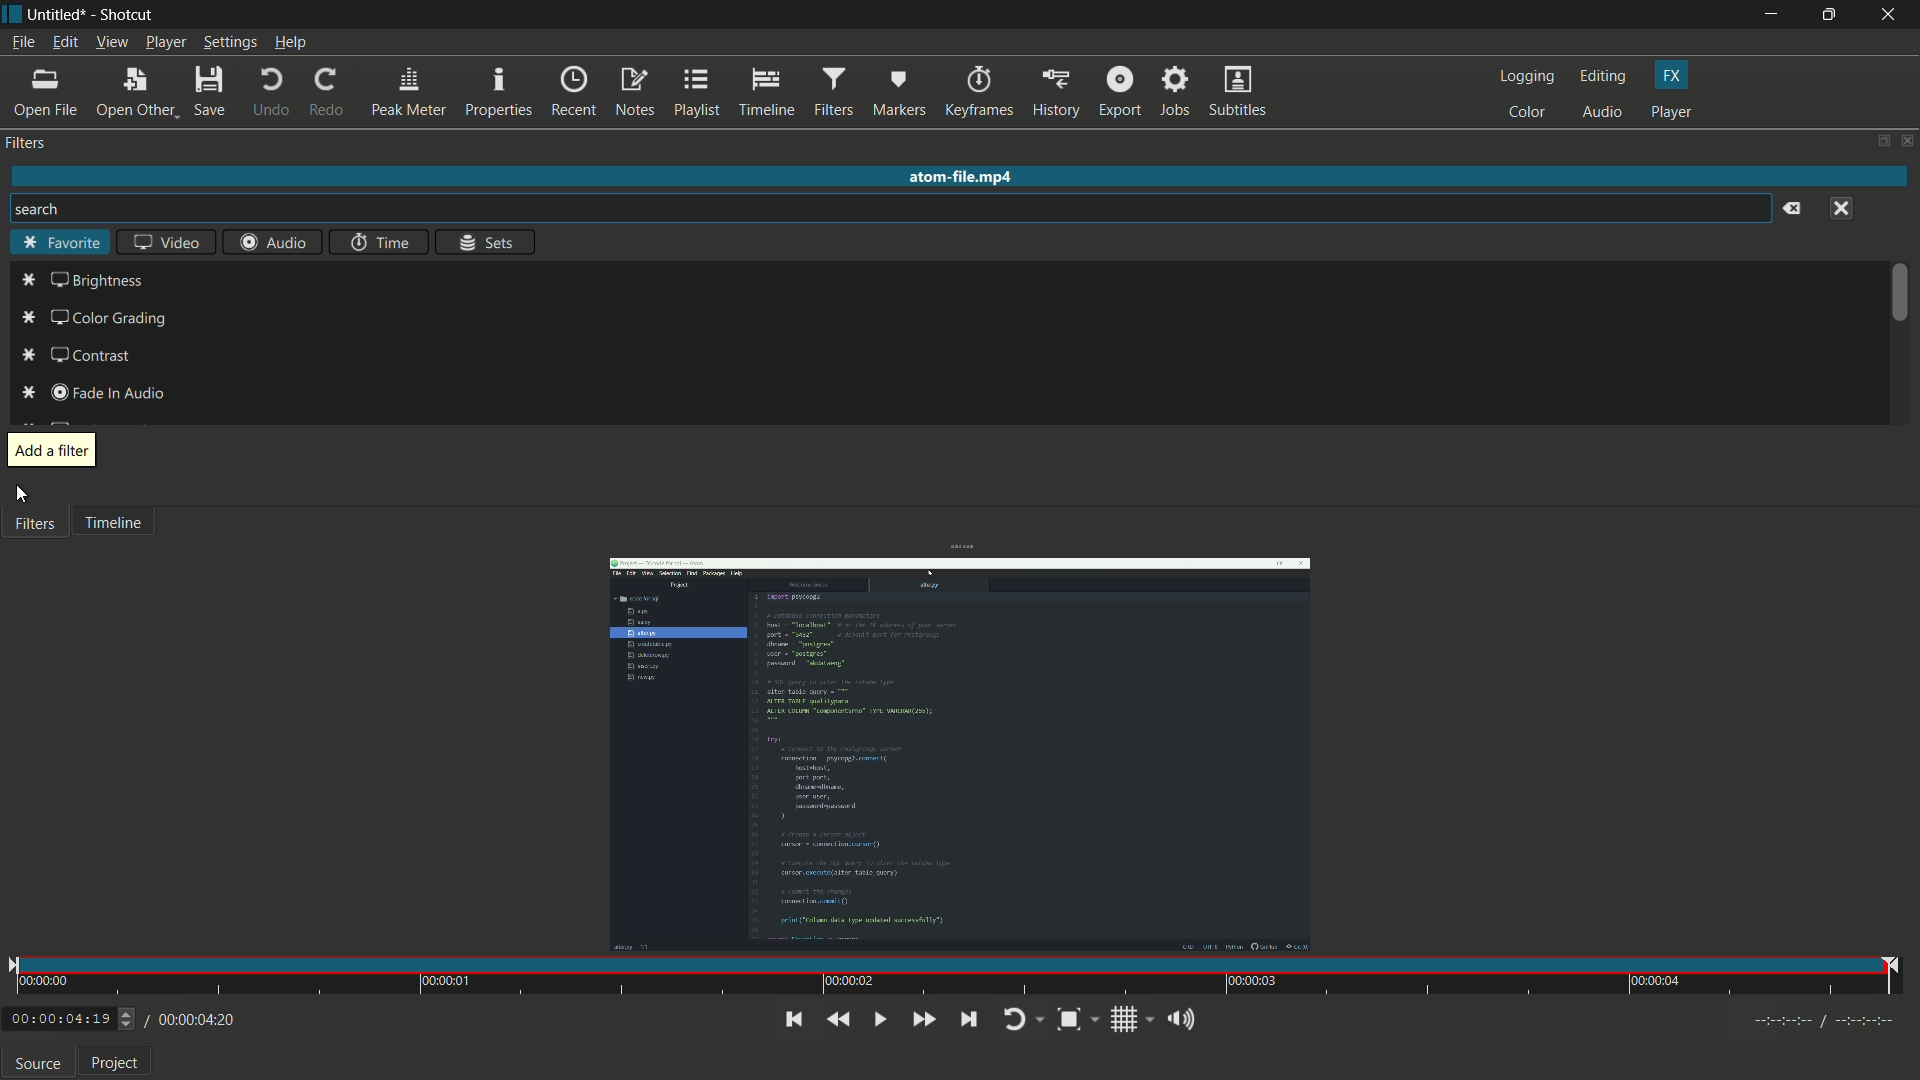 The width and height of the screenshot is (1920, 1080). I want to click on open other, so click(135, 96).